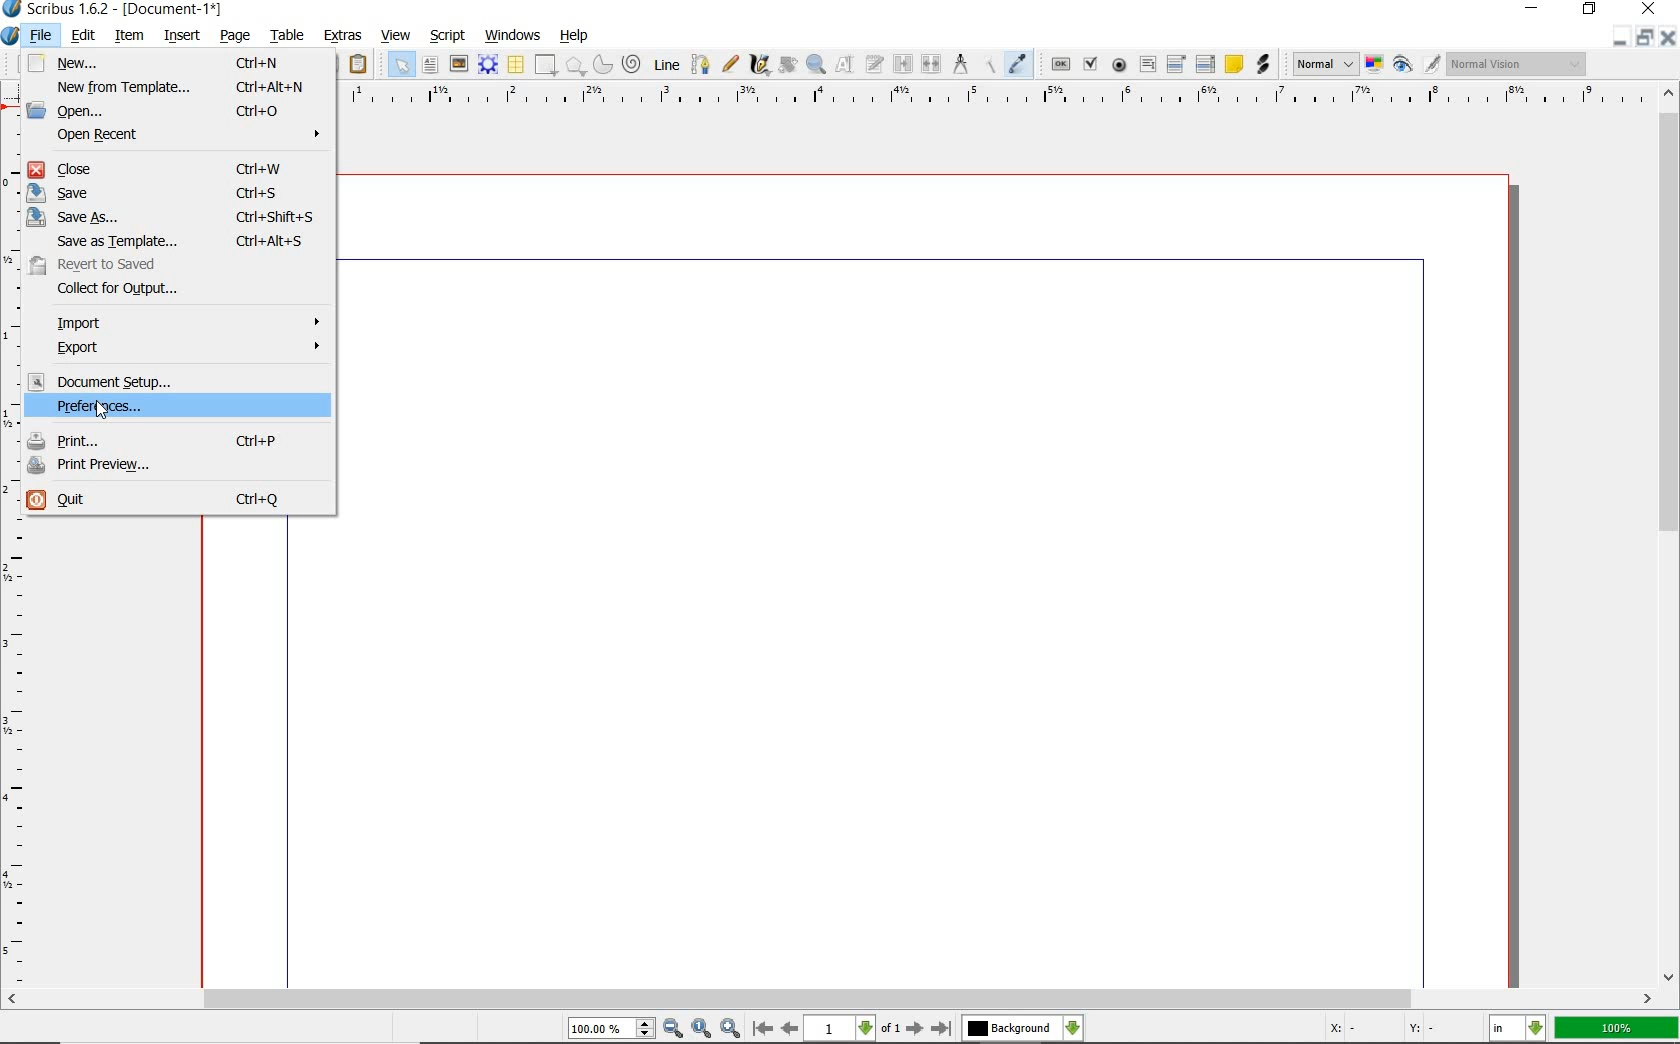 The height and width of the screenshot is (1044, 1680). Describe the element at coordinates (846, 64) in the screenshot. I see `edit contents of frame` at that location.